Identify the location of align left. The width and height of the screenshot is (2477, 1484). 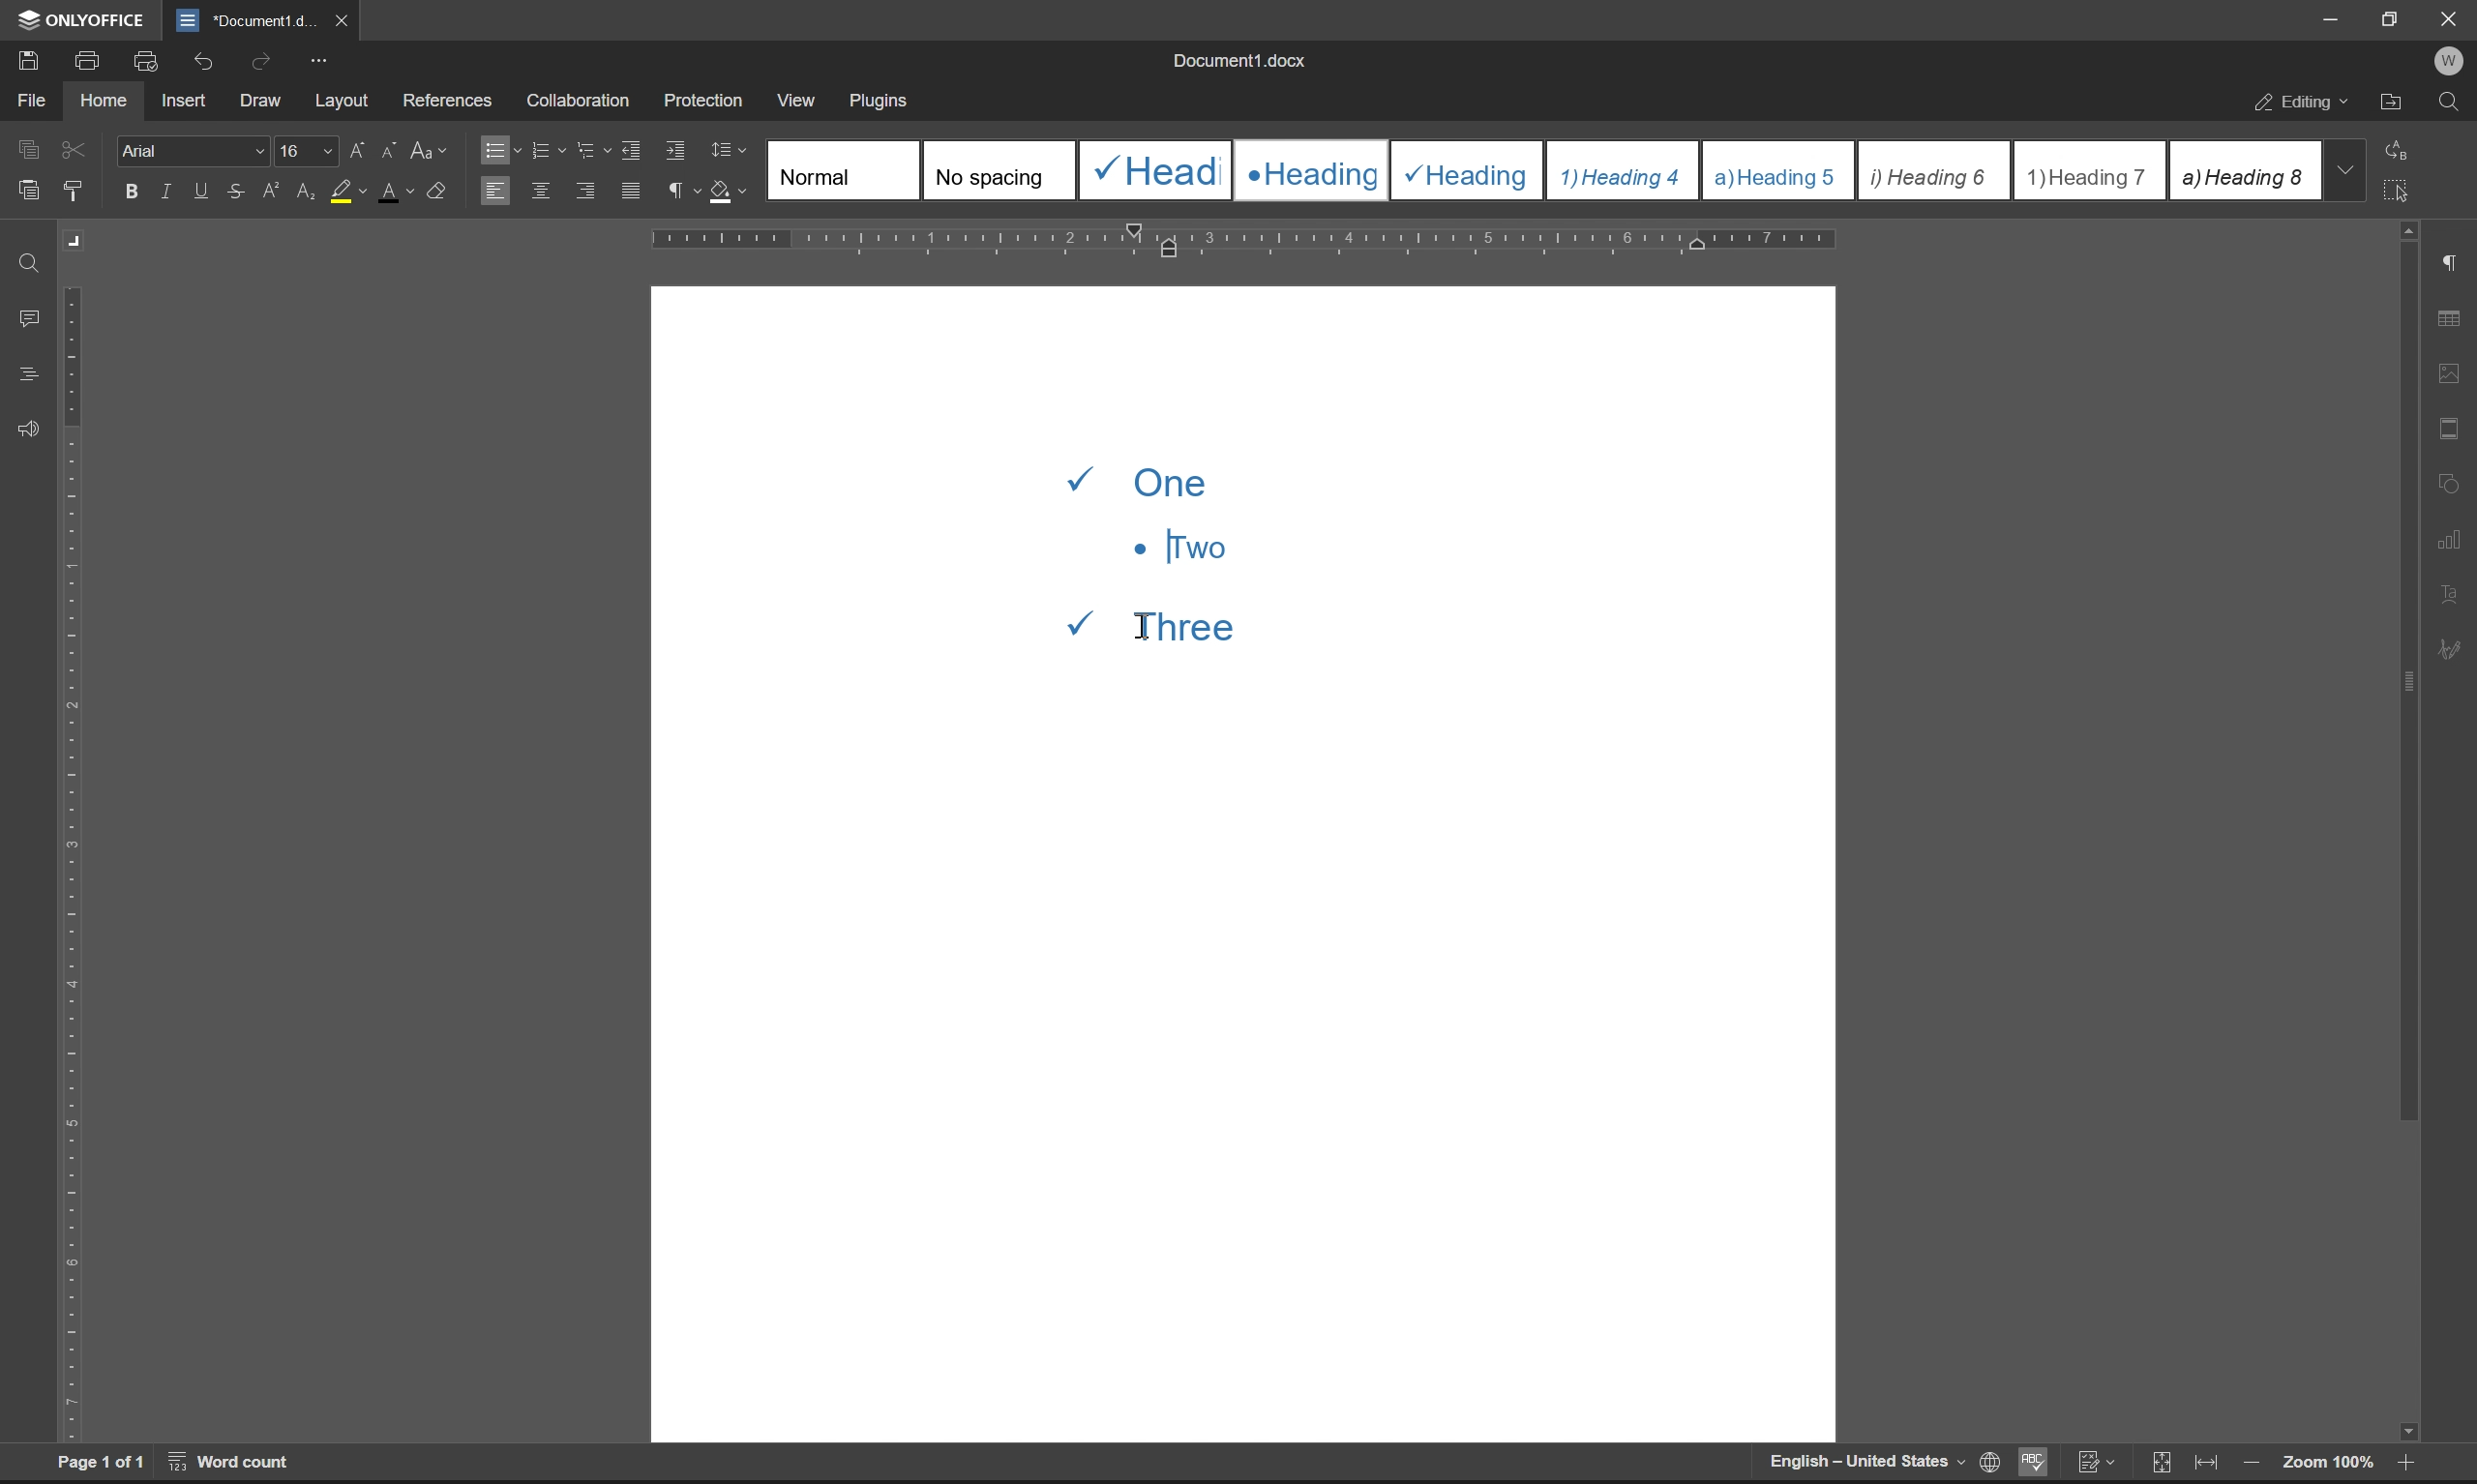
(494, 189).